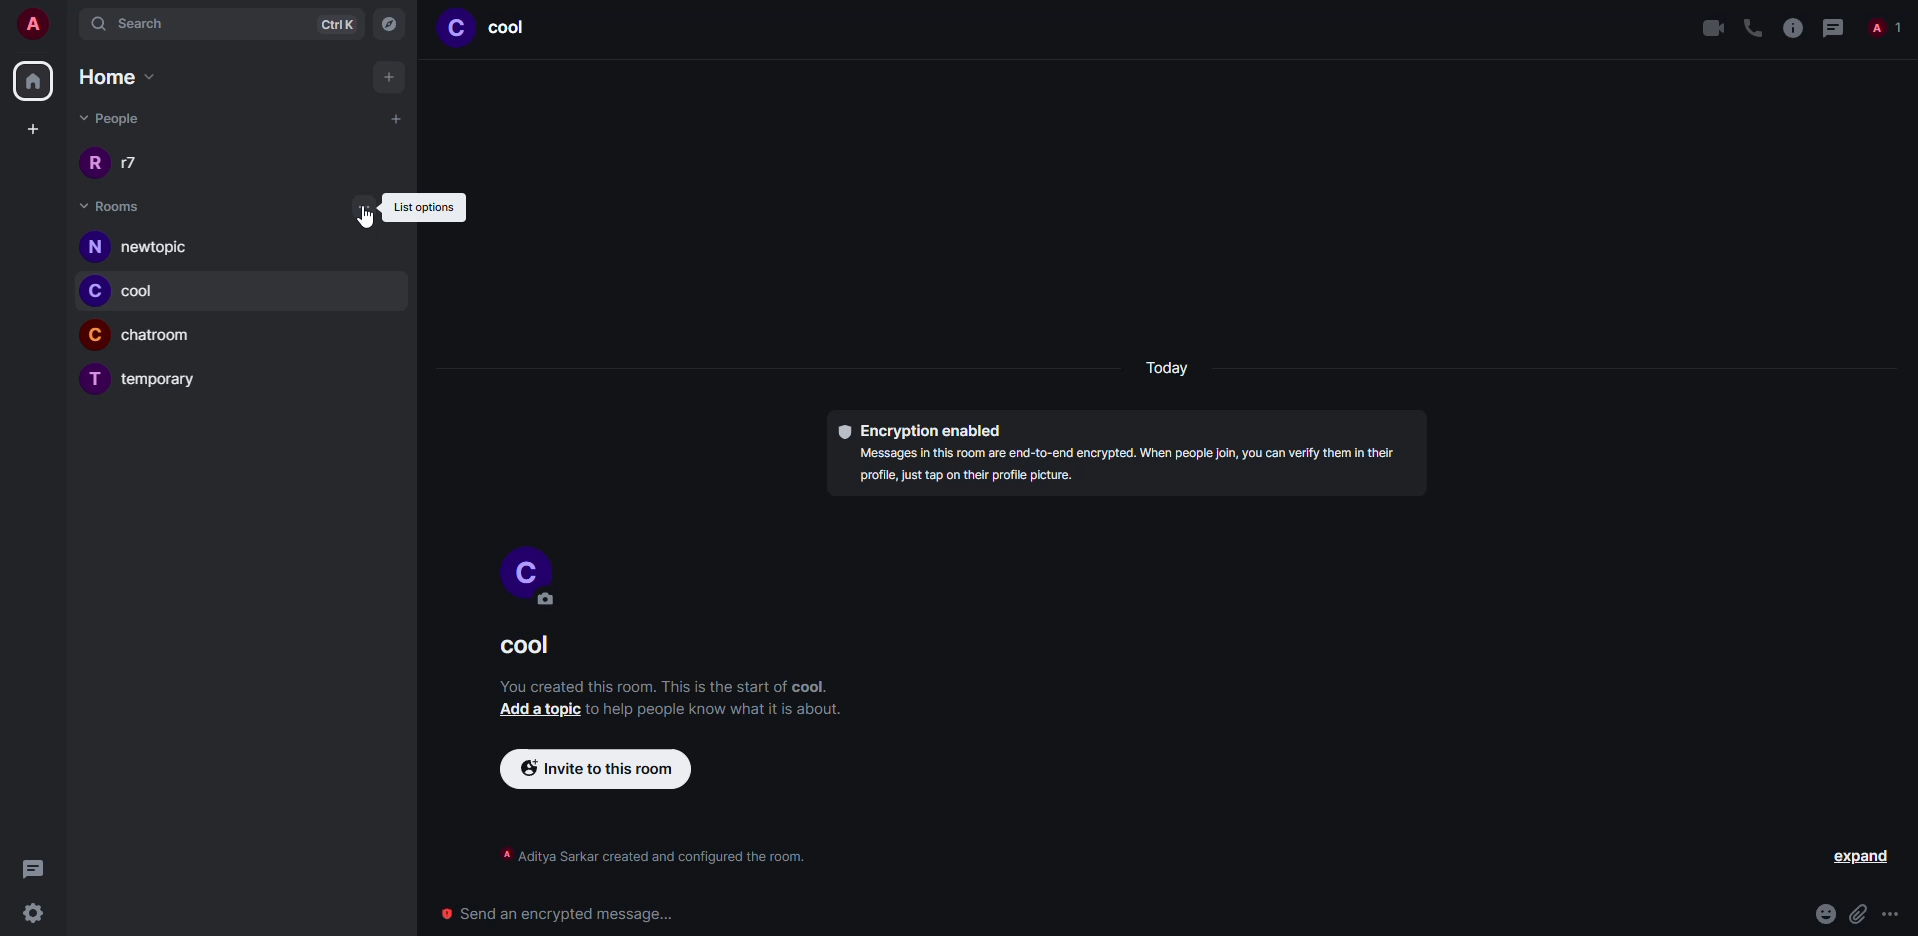 The height and width of the screenshot is (936, 1918). I want to click on expand, so click(1866, 854).